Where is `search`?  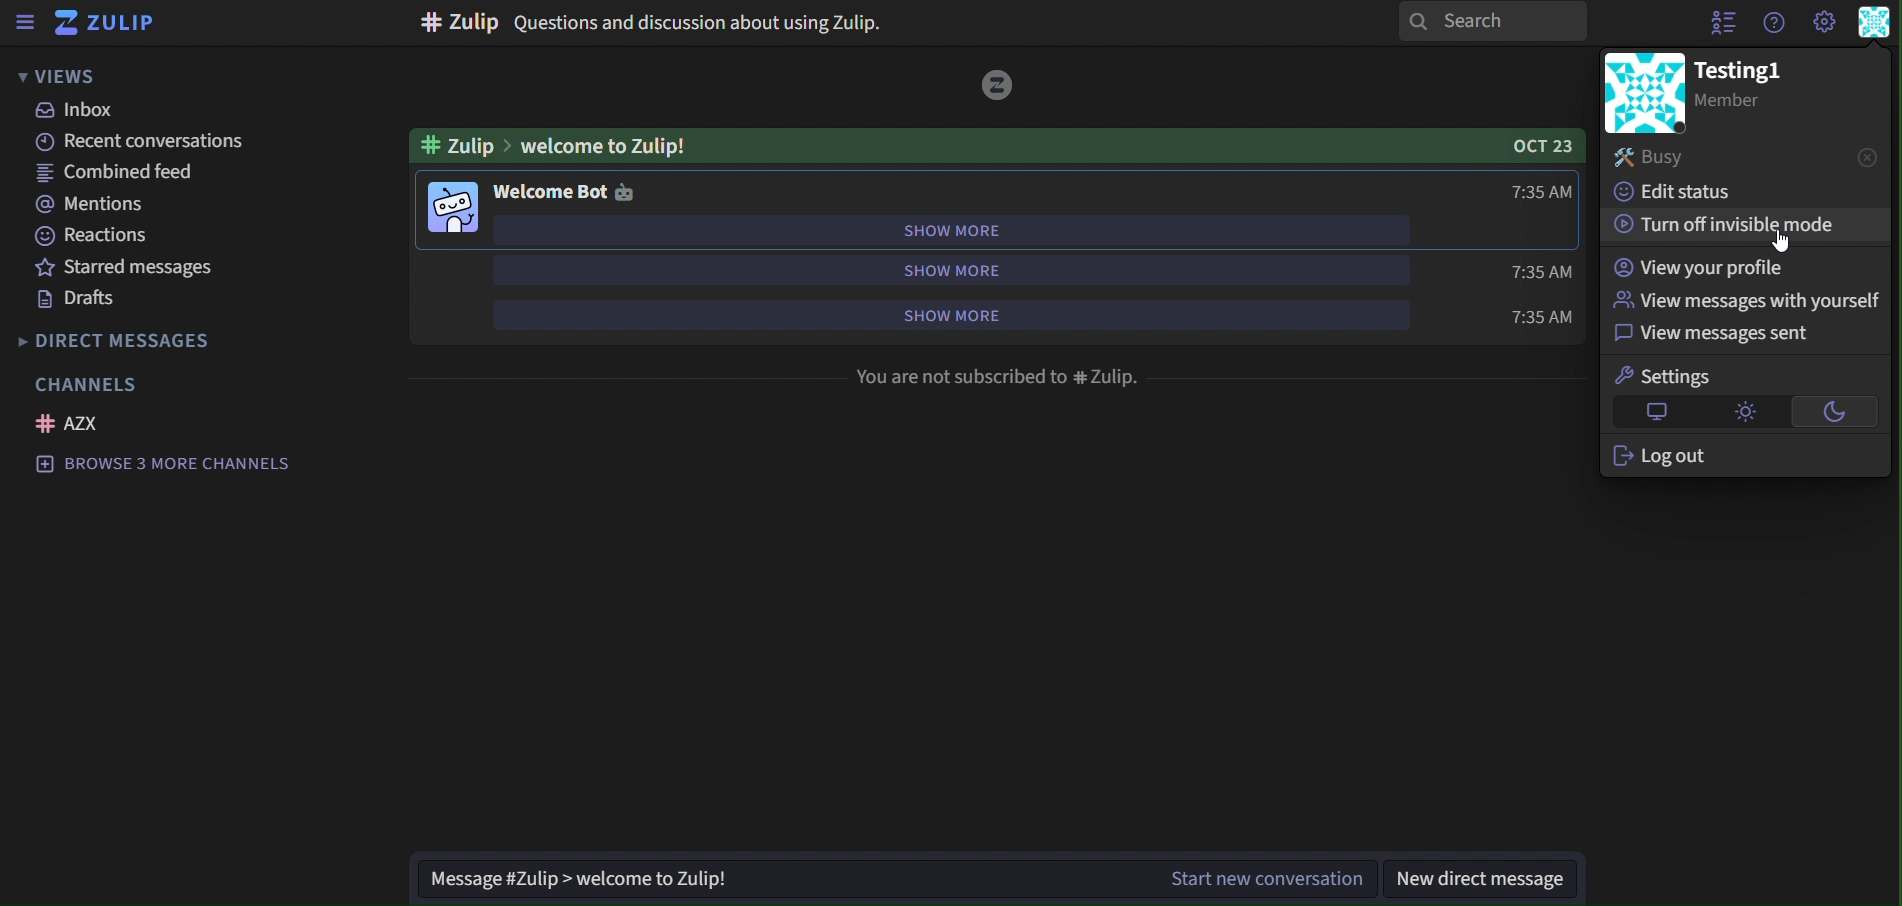 search is located at coordinates (1491, 22).